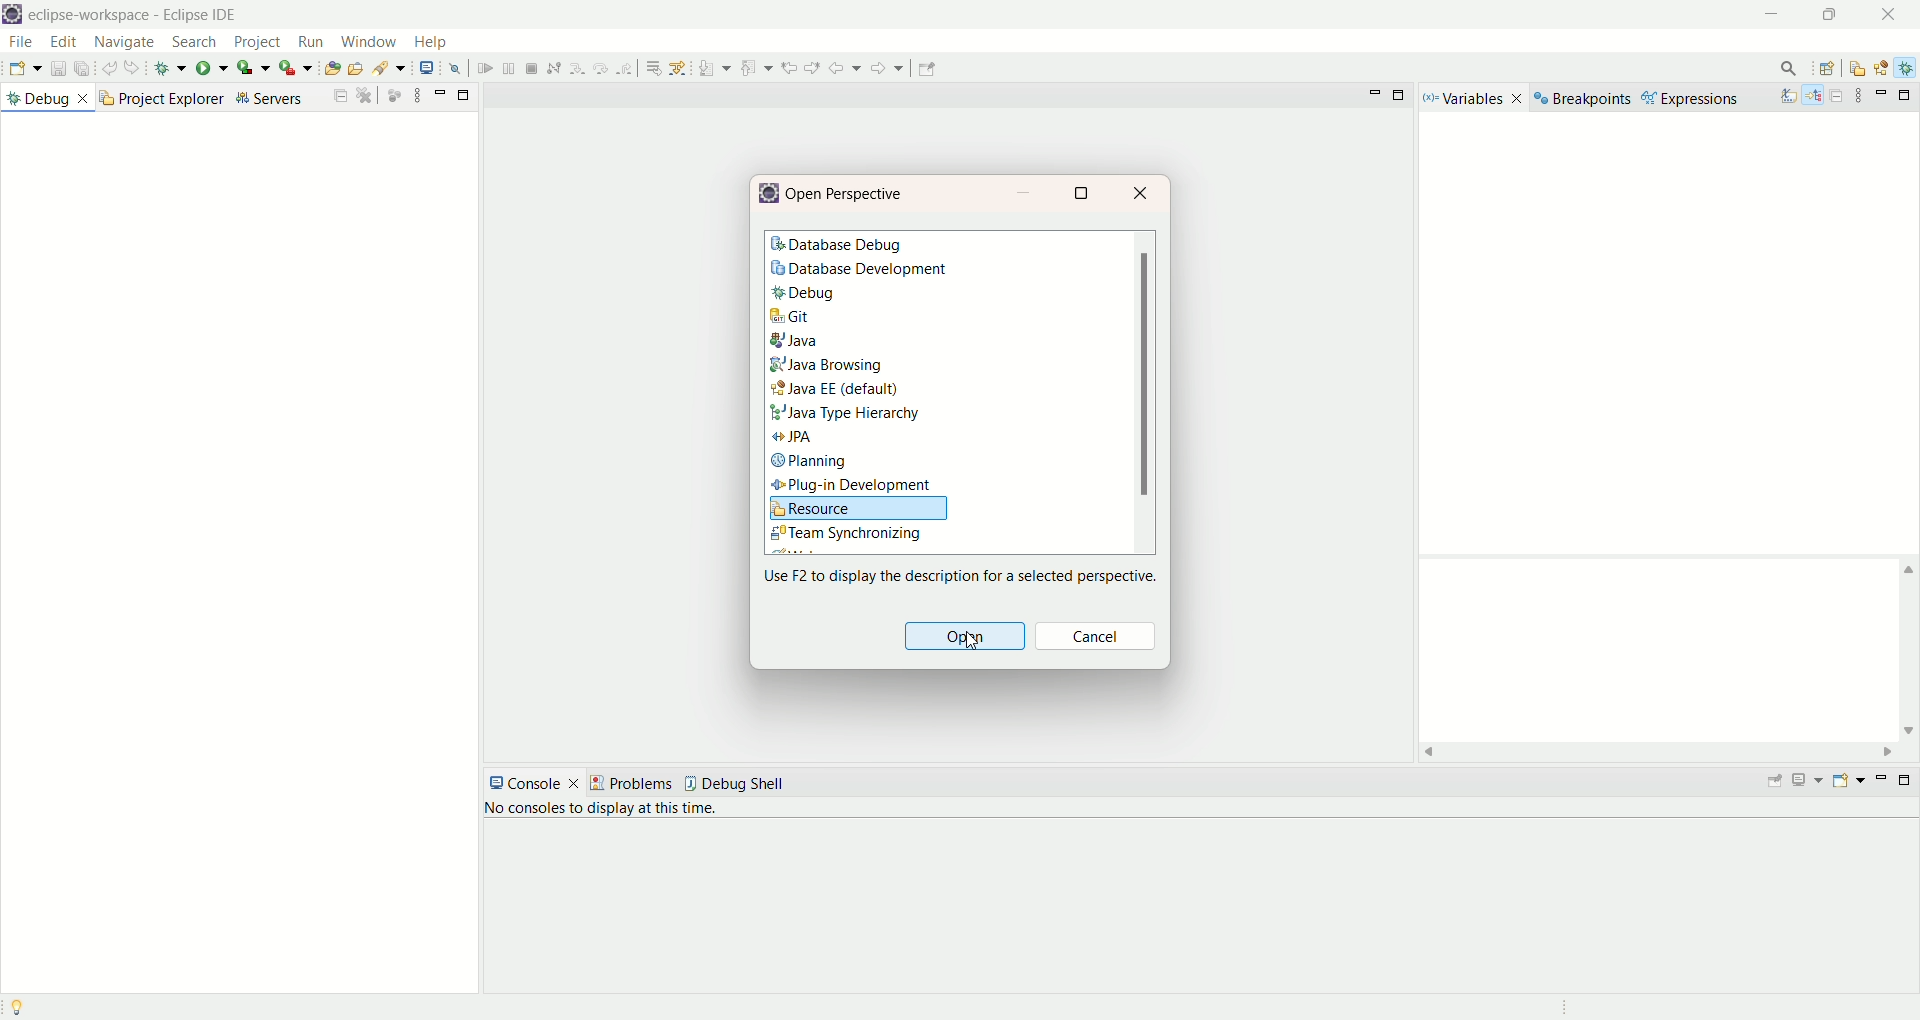 The image size is (1920, 1020). What do you see at coordinates (771, 68) in the screenshot?
I see `step return` at bounding box center [771, 68].